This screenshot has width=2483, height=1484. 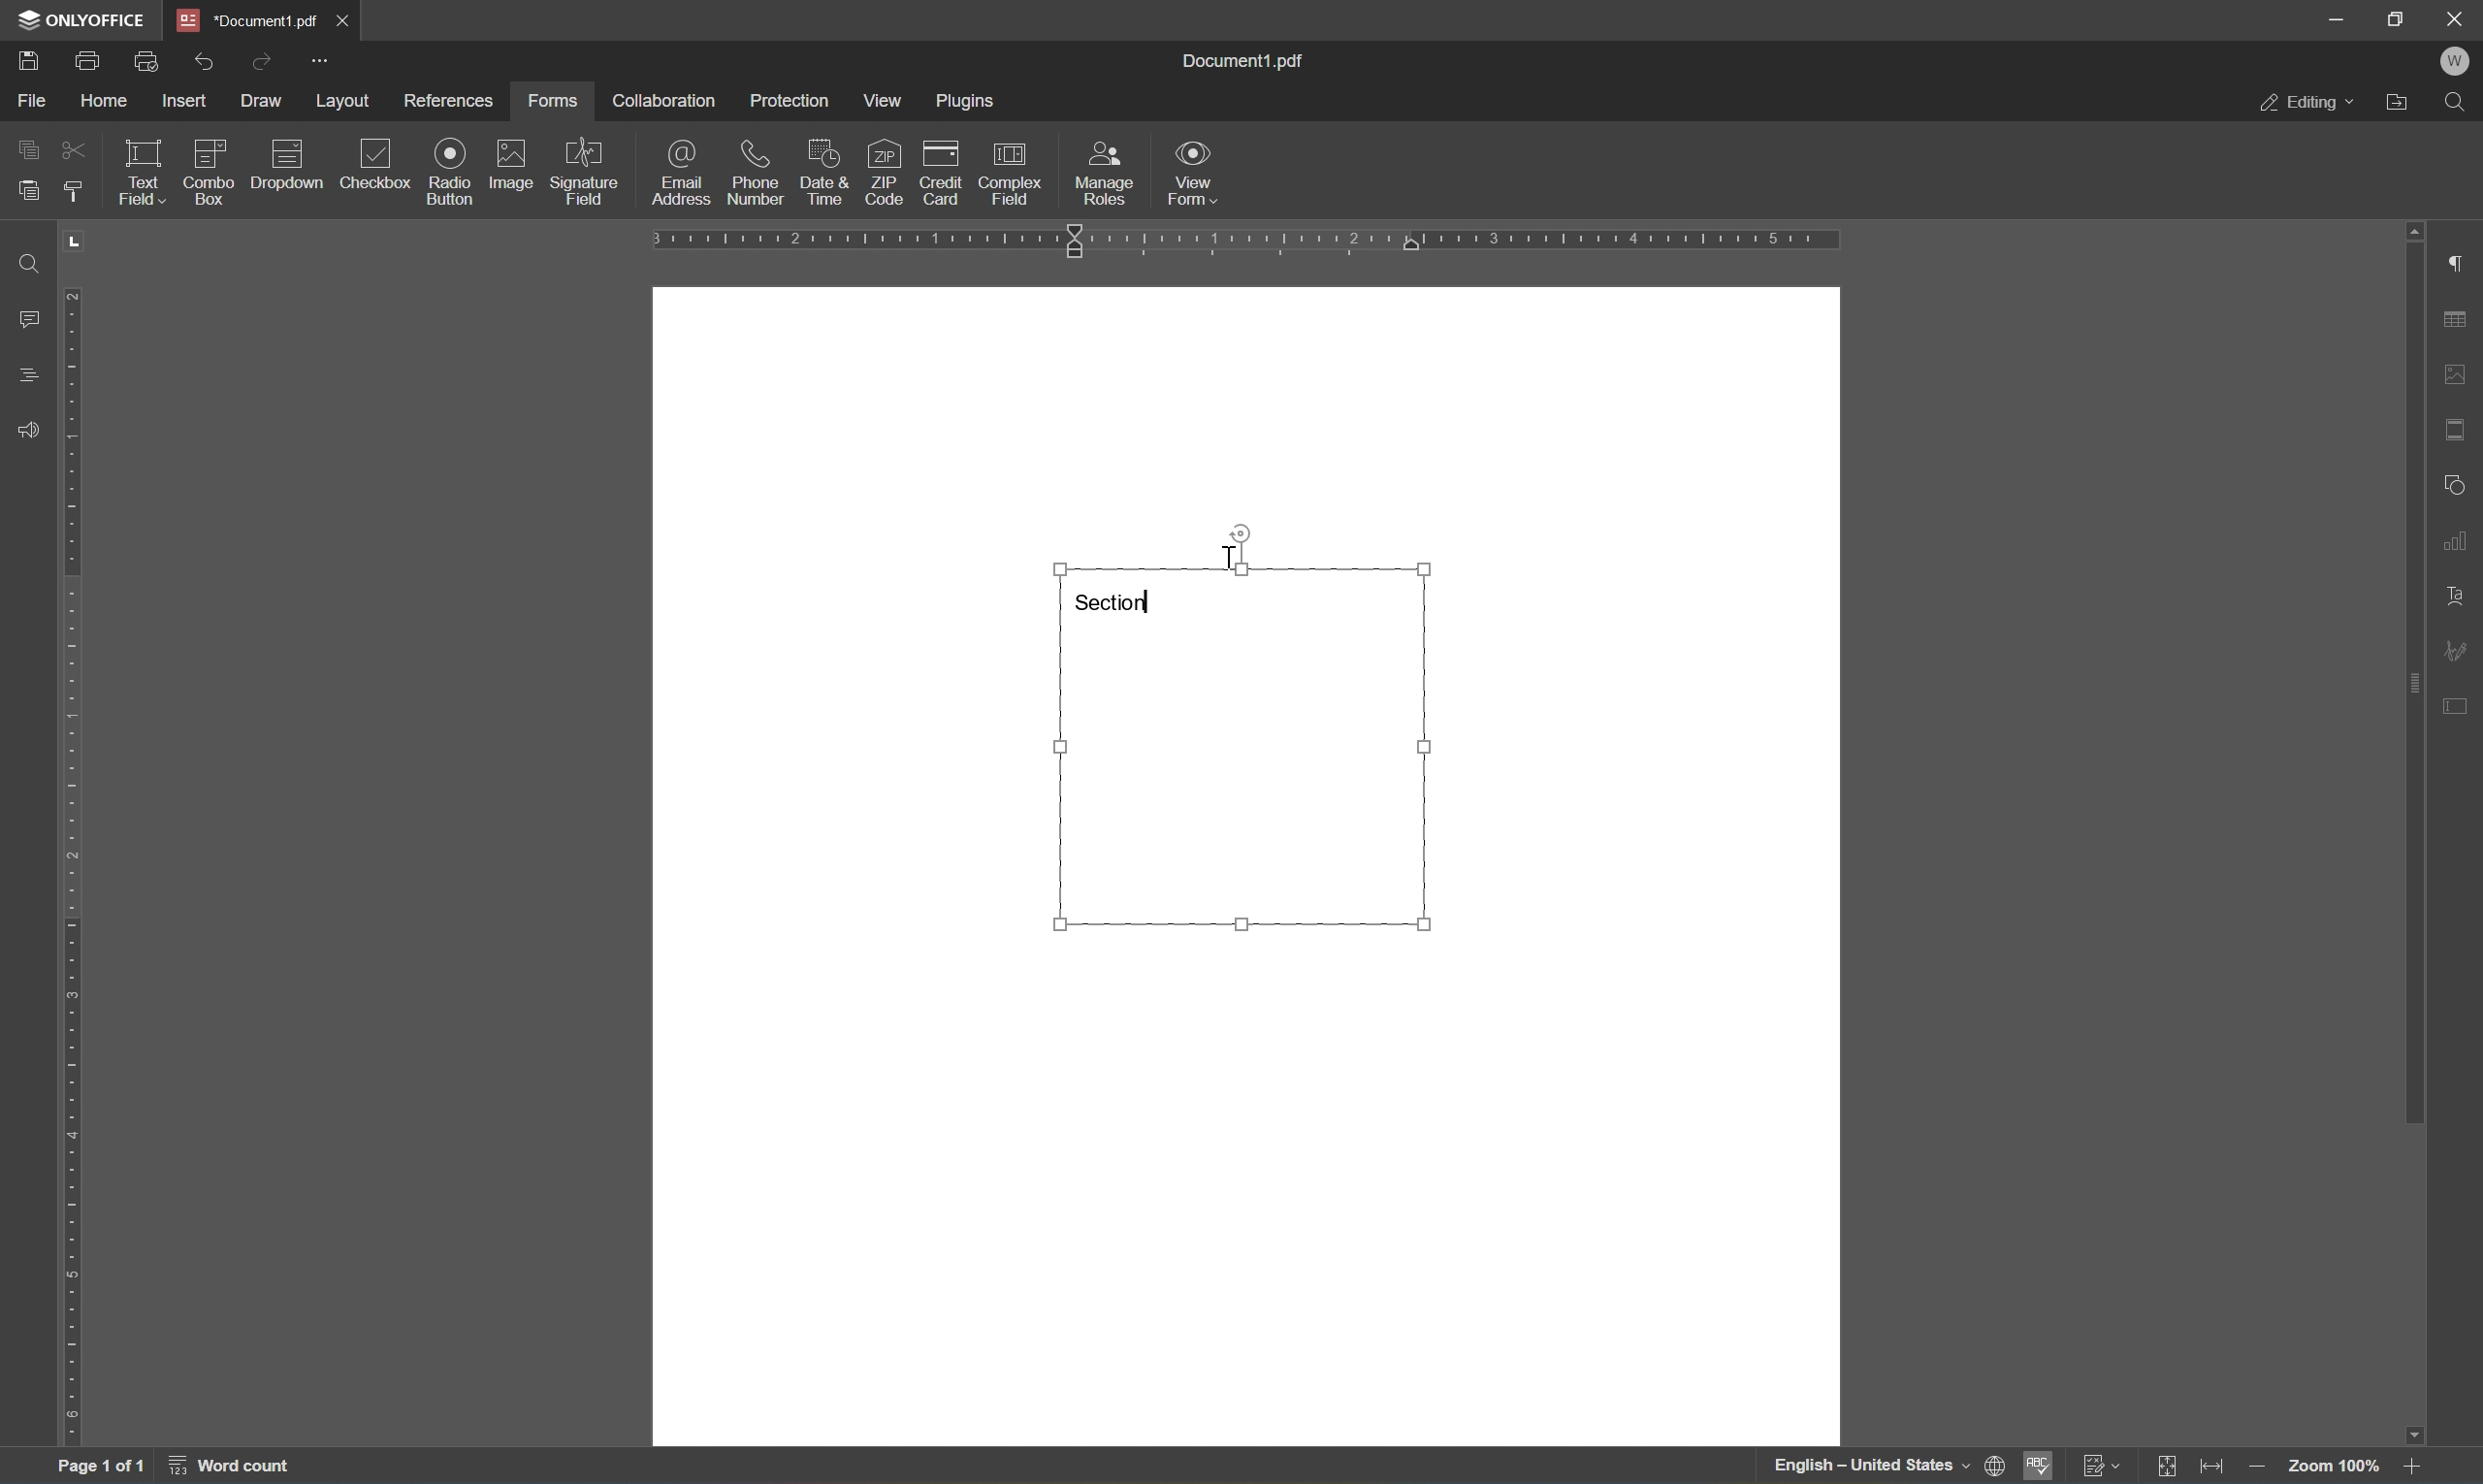 I want to click on credit card, so click(x=941, y=172).